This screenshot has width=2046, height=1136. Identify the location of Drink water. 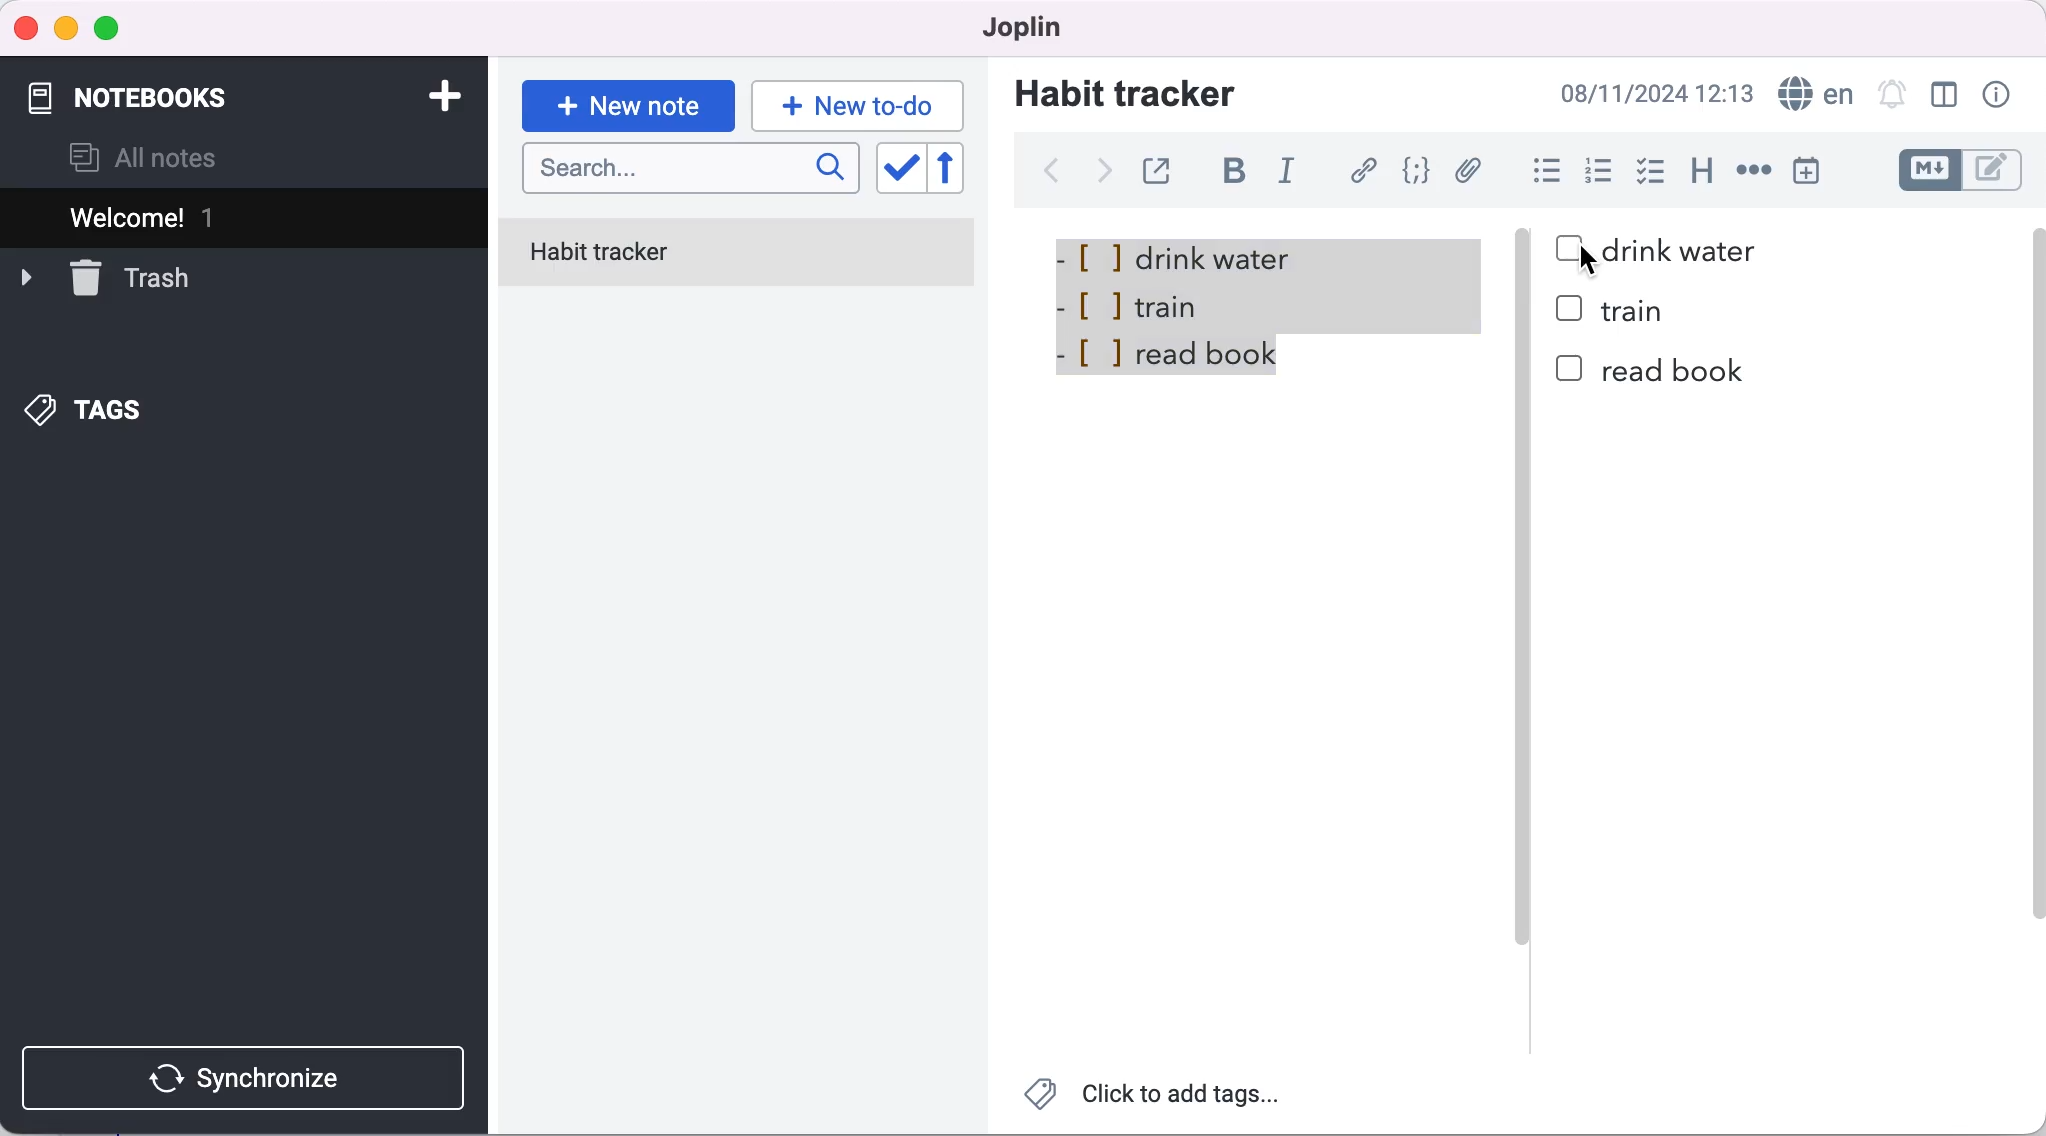
(1682, 252).